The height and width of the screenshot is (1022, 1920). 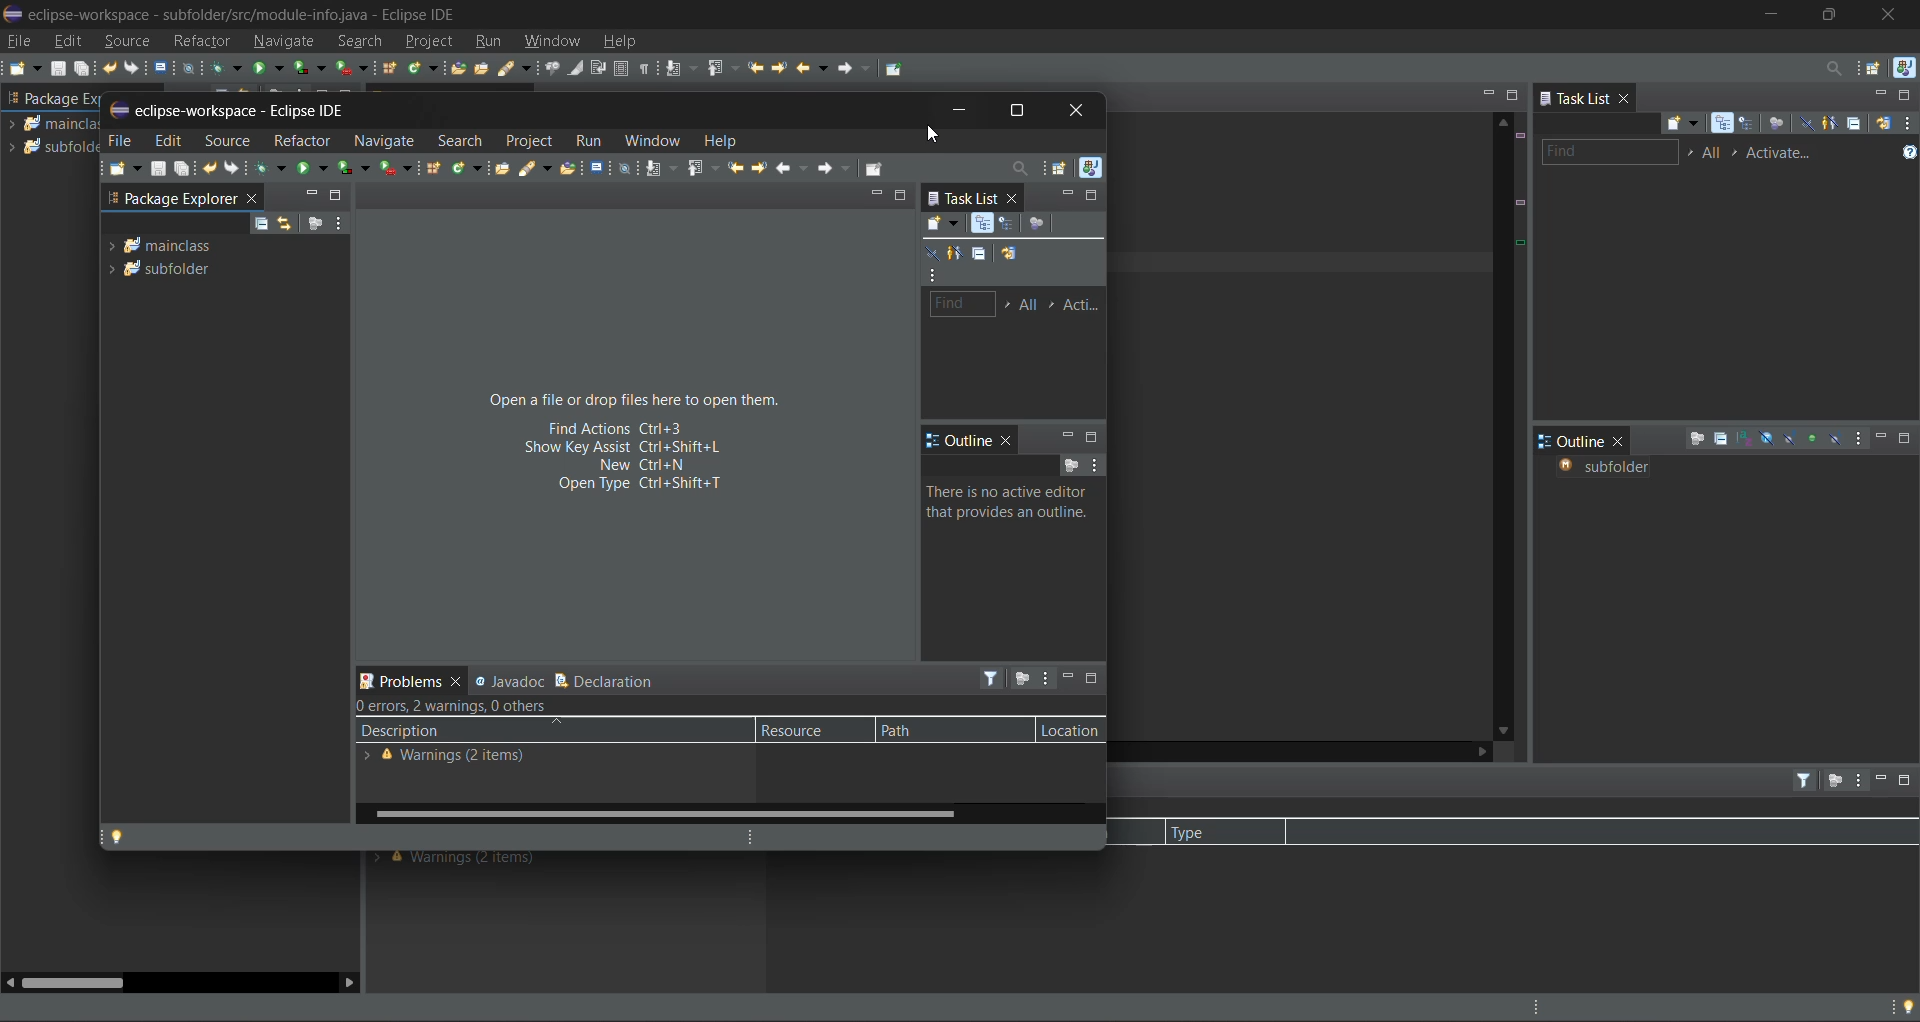 I want to click on filters, so click(x=1807, y=780).